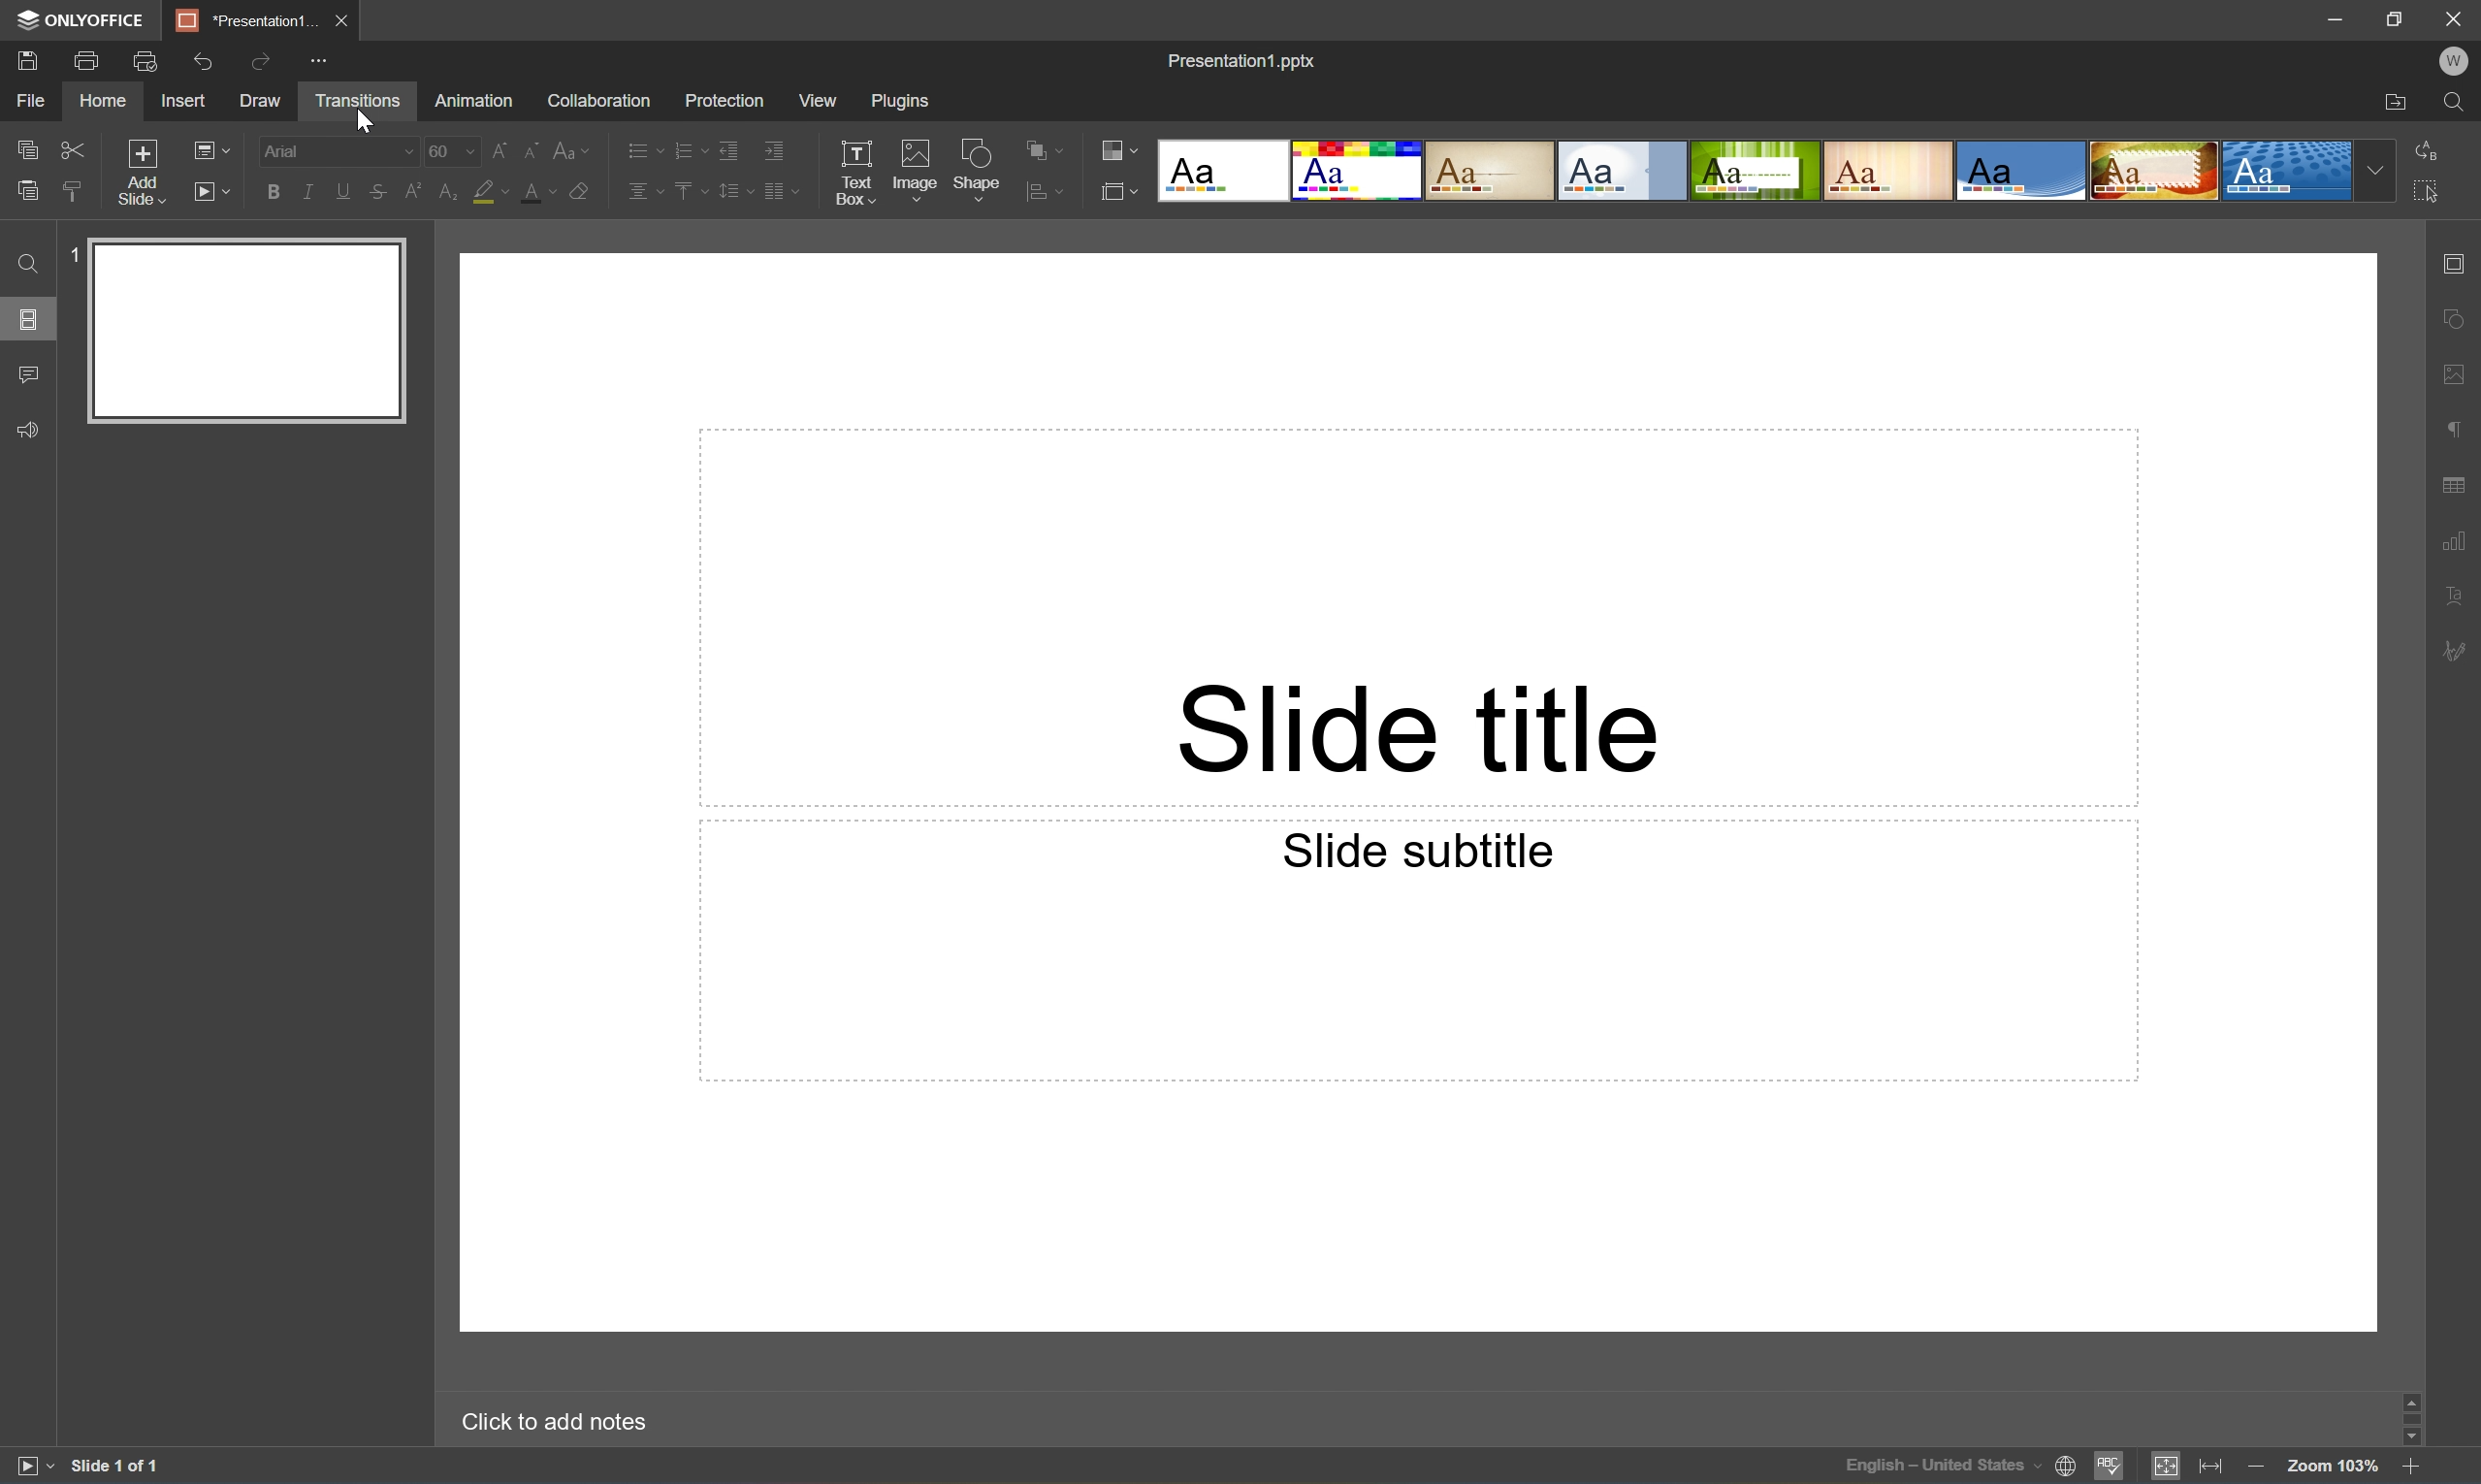 The image size is (2481, 1484). Describe the element at coordinates (340, 193) in the screenshot. I see `Underline` at that location.